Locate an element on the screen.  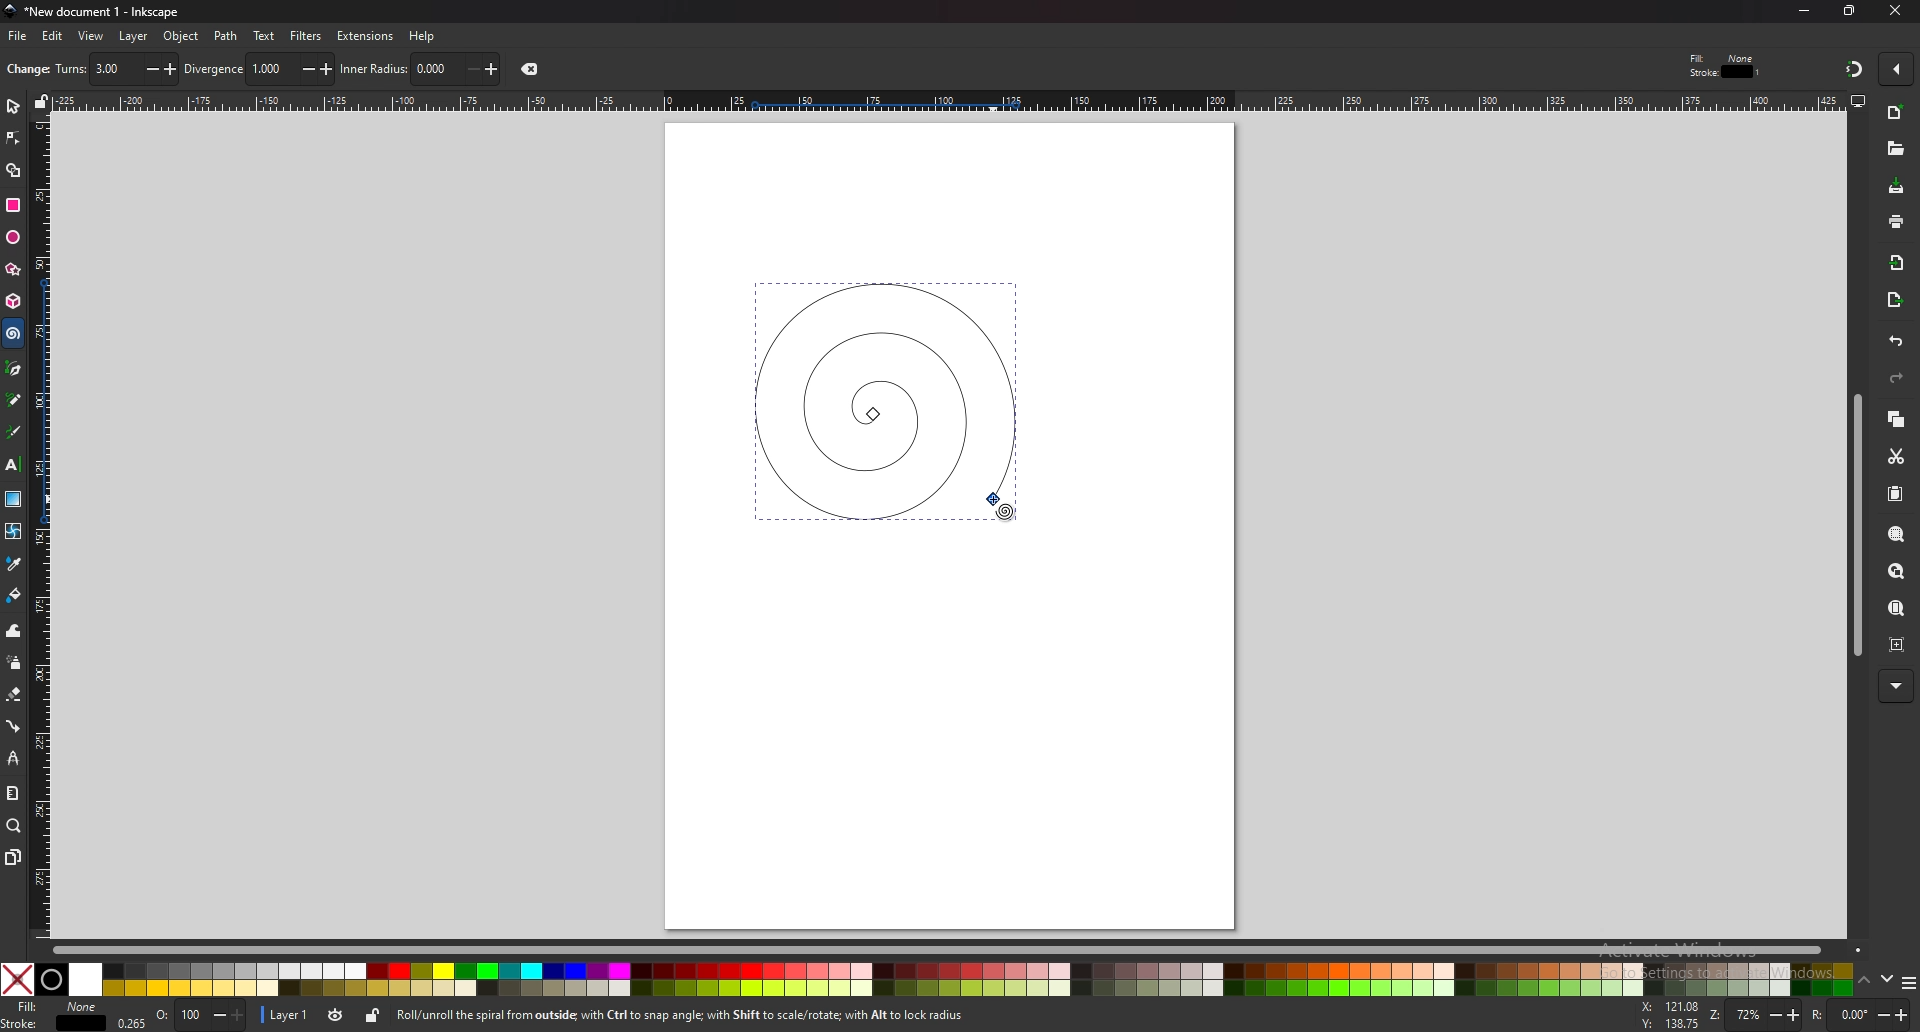
Stroke: 1 is located at coordinates (1726, 72).